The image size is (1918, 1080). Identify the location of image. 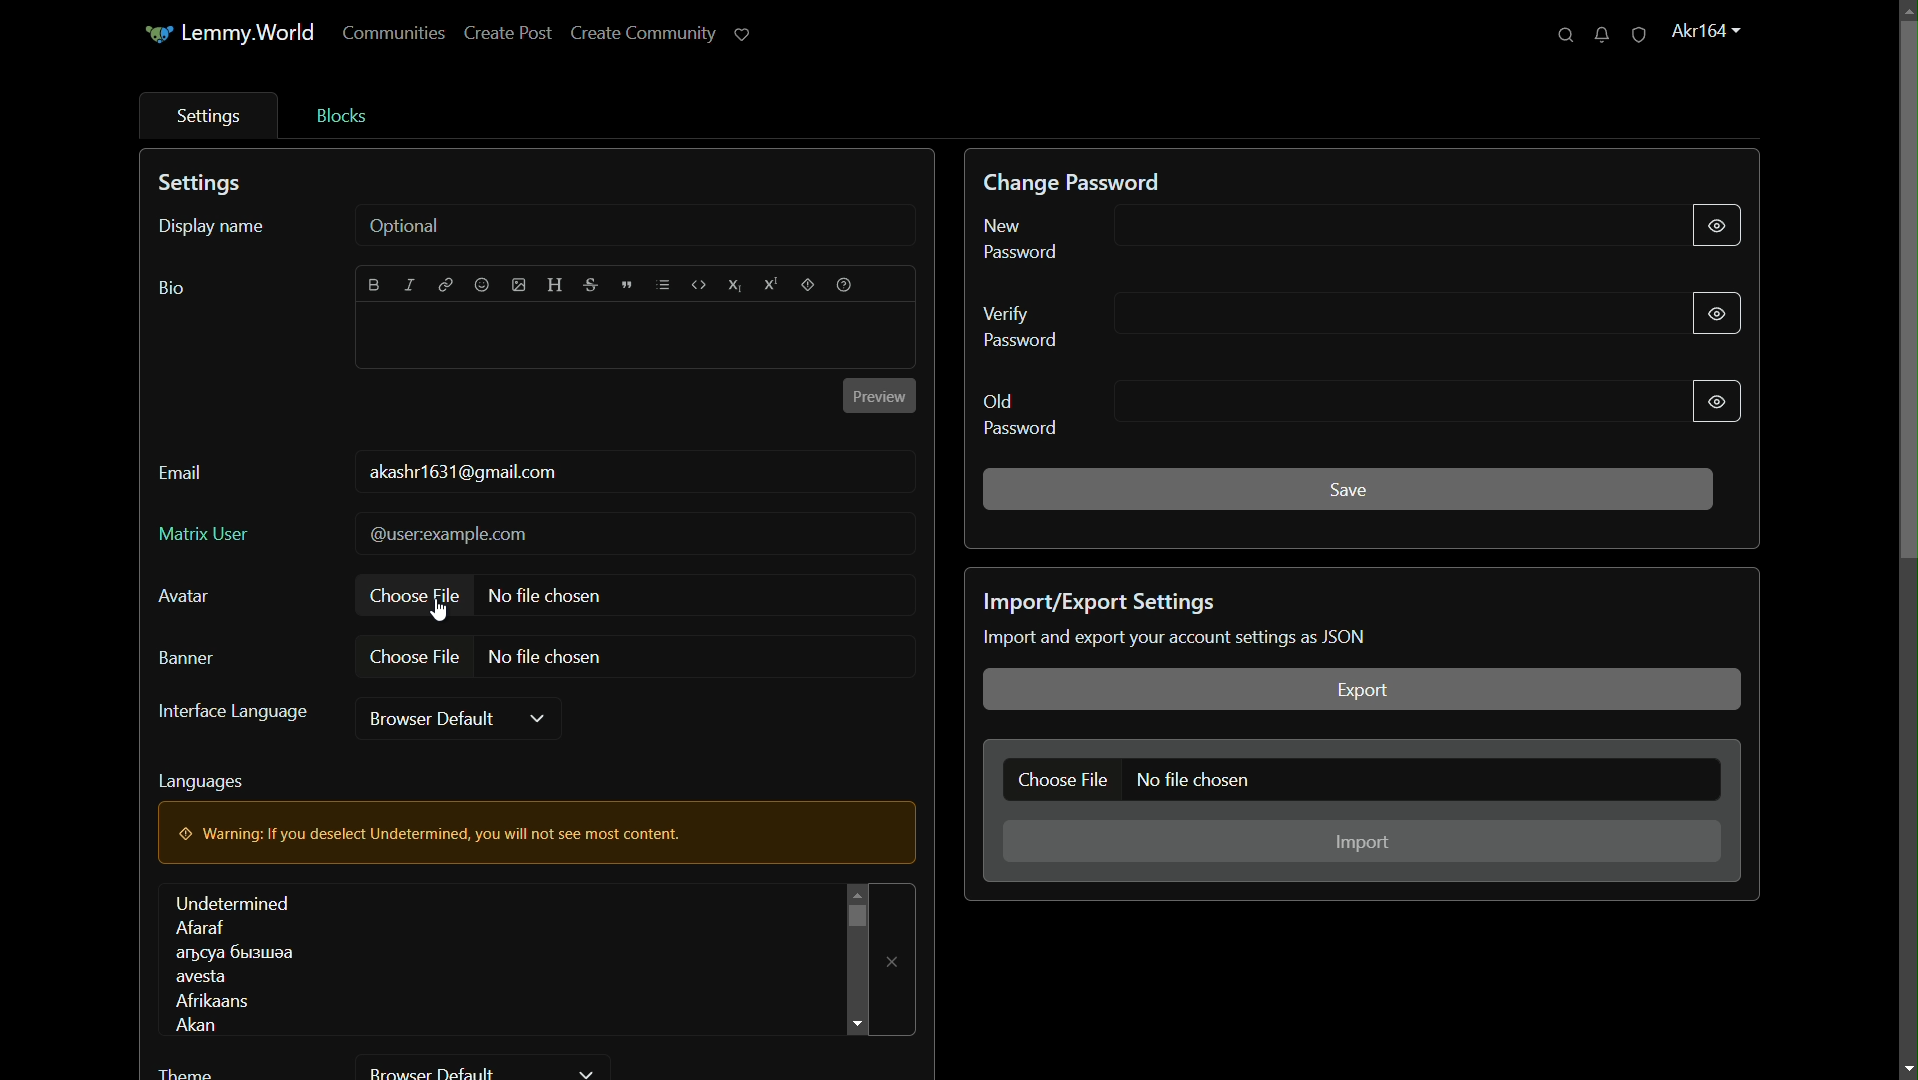
(517, 287).